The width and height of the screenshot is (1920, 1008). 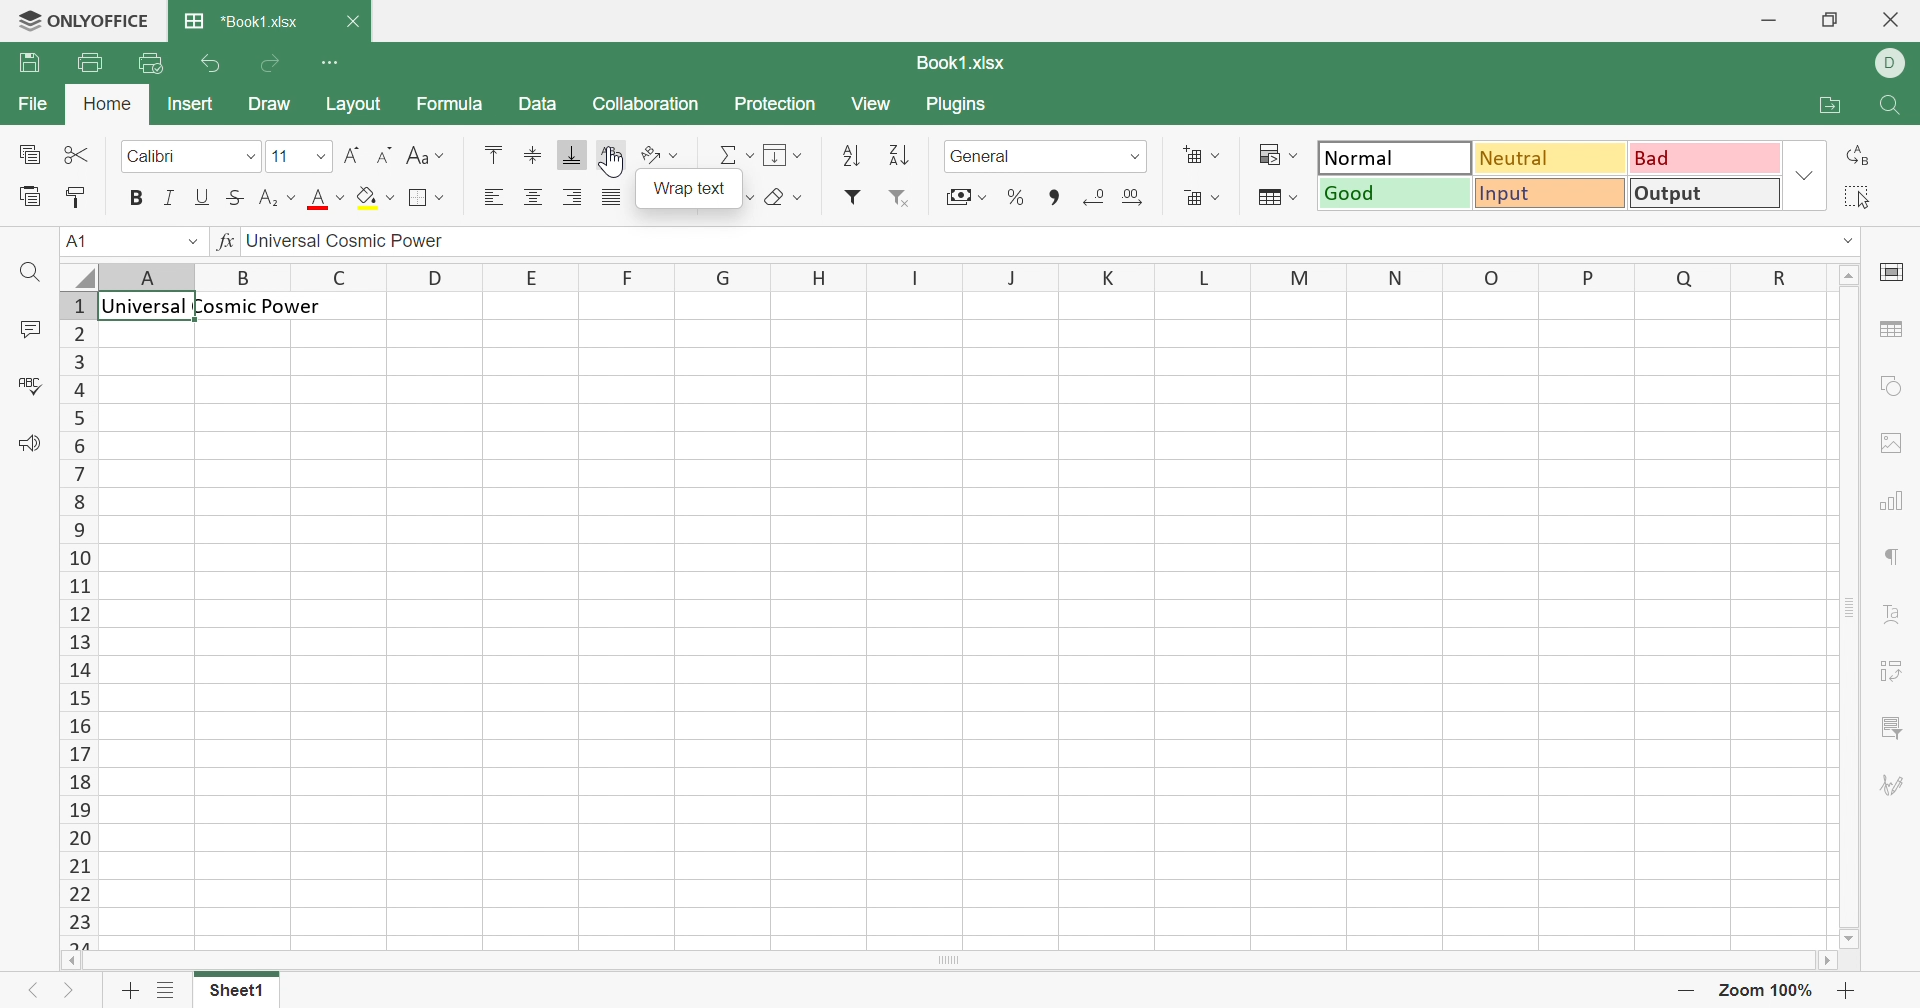 I want to click on Find, so click(x=1889, y=109).